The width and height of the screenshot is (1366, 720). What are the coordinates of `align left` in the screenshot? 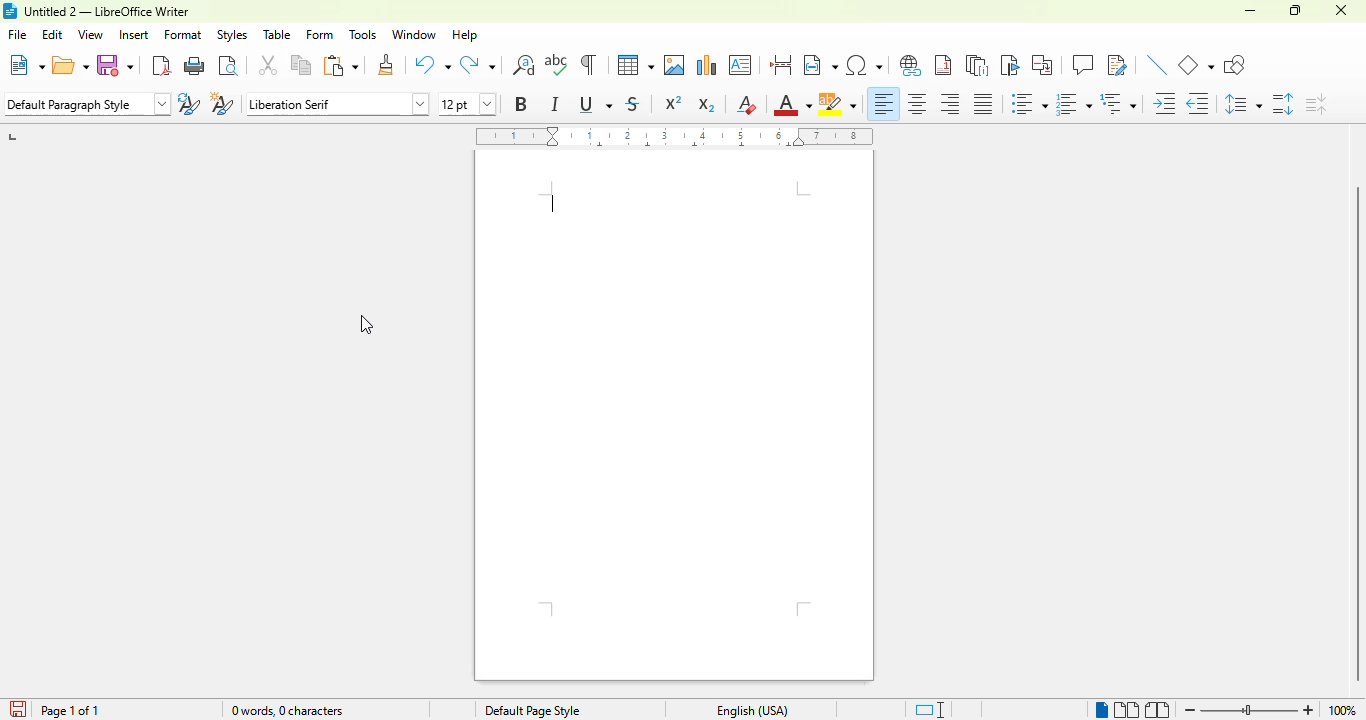 It's located at (884, 104).